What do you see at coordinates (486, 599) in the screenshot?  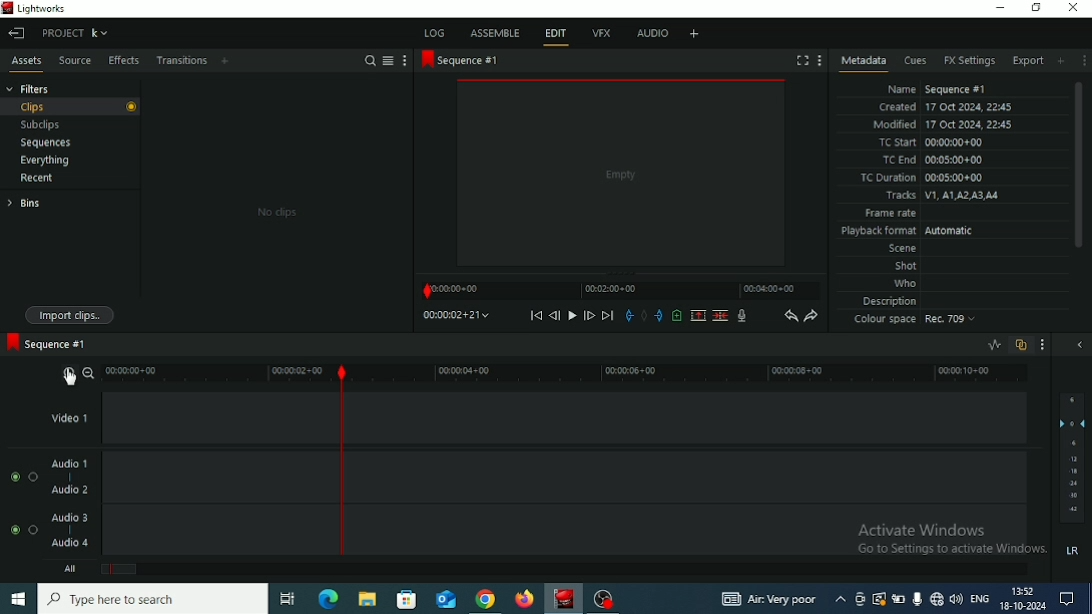 I see `Google Chrome` at bounding box center [486, 599].